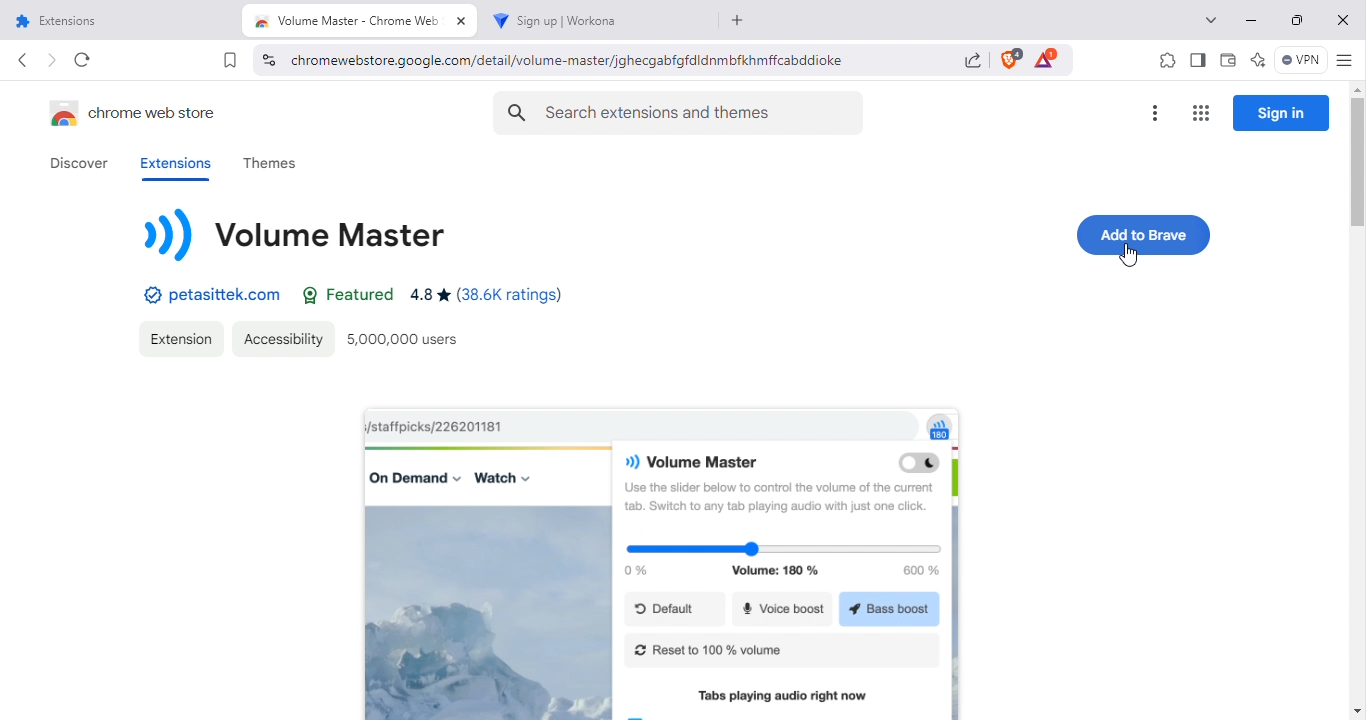  I want to click on Google apps, so click(1199, 113).